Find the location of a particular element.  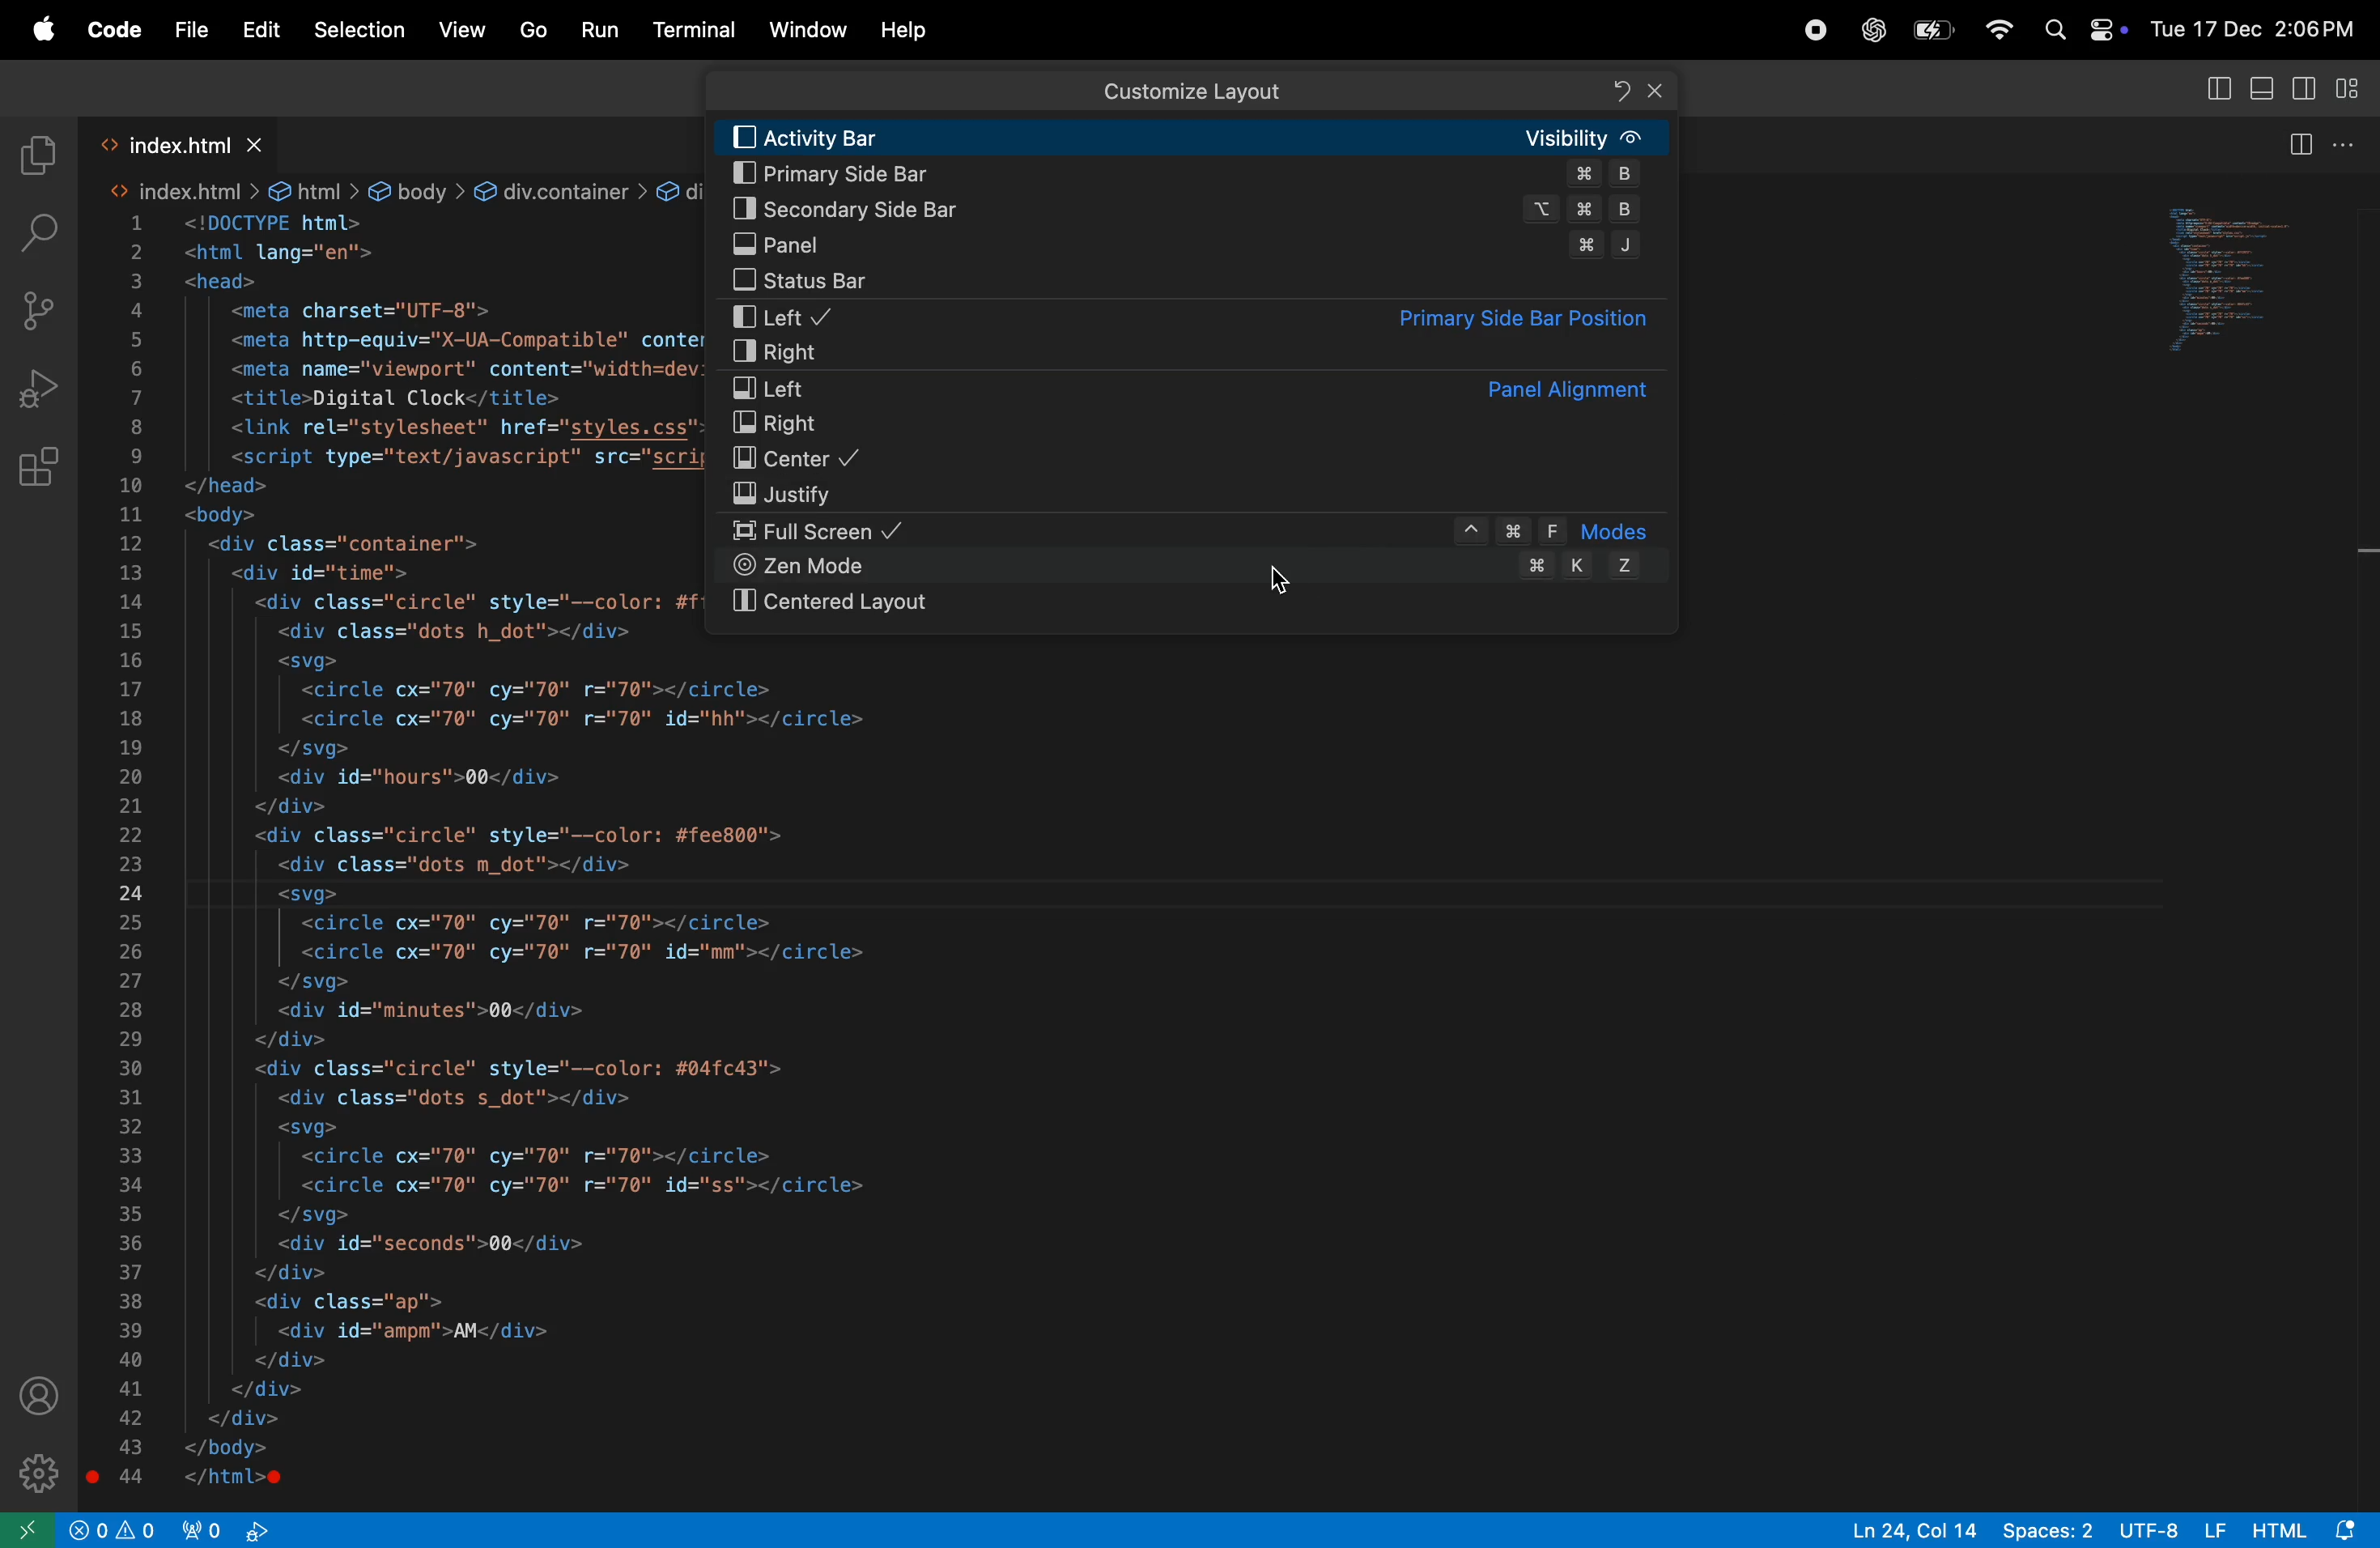

code is located at coordinates (115, 30).